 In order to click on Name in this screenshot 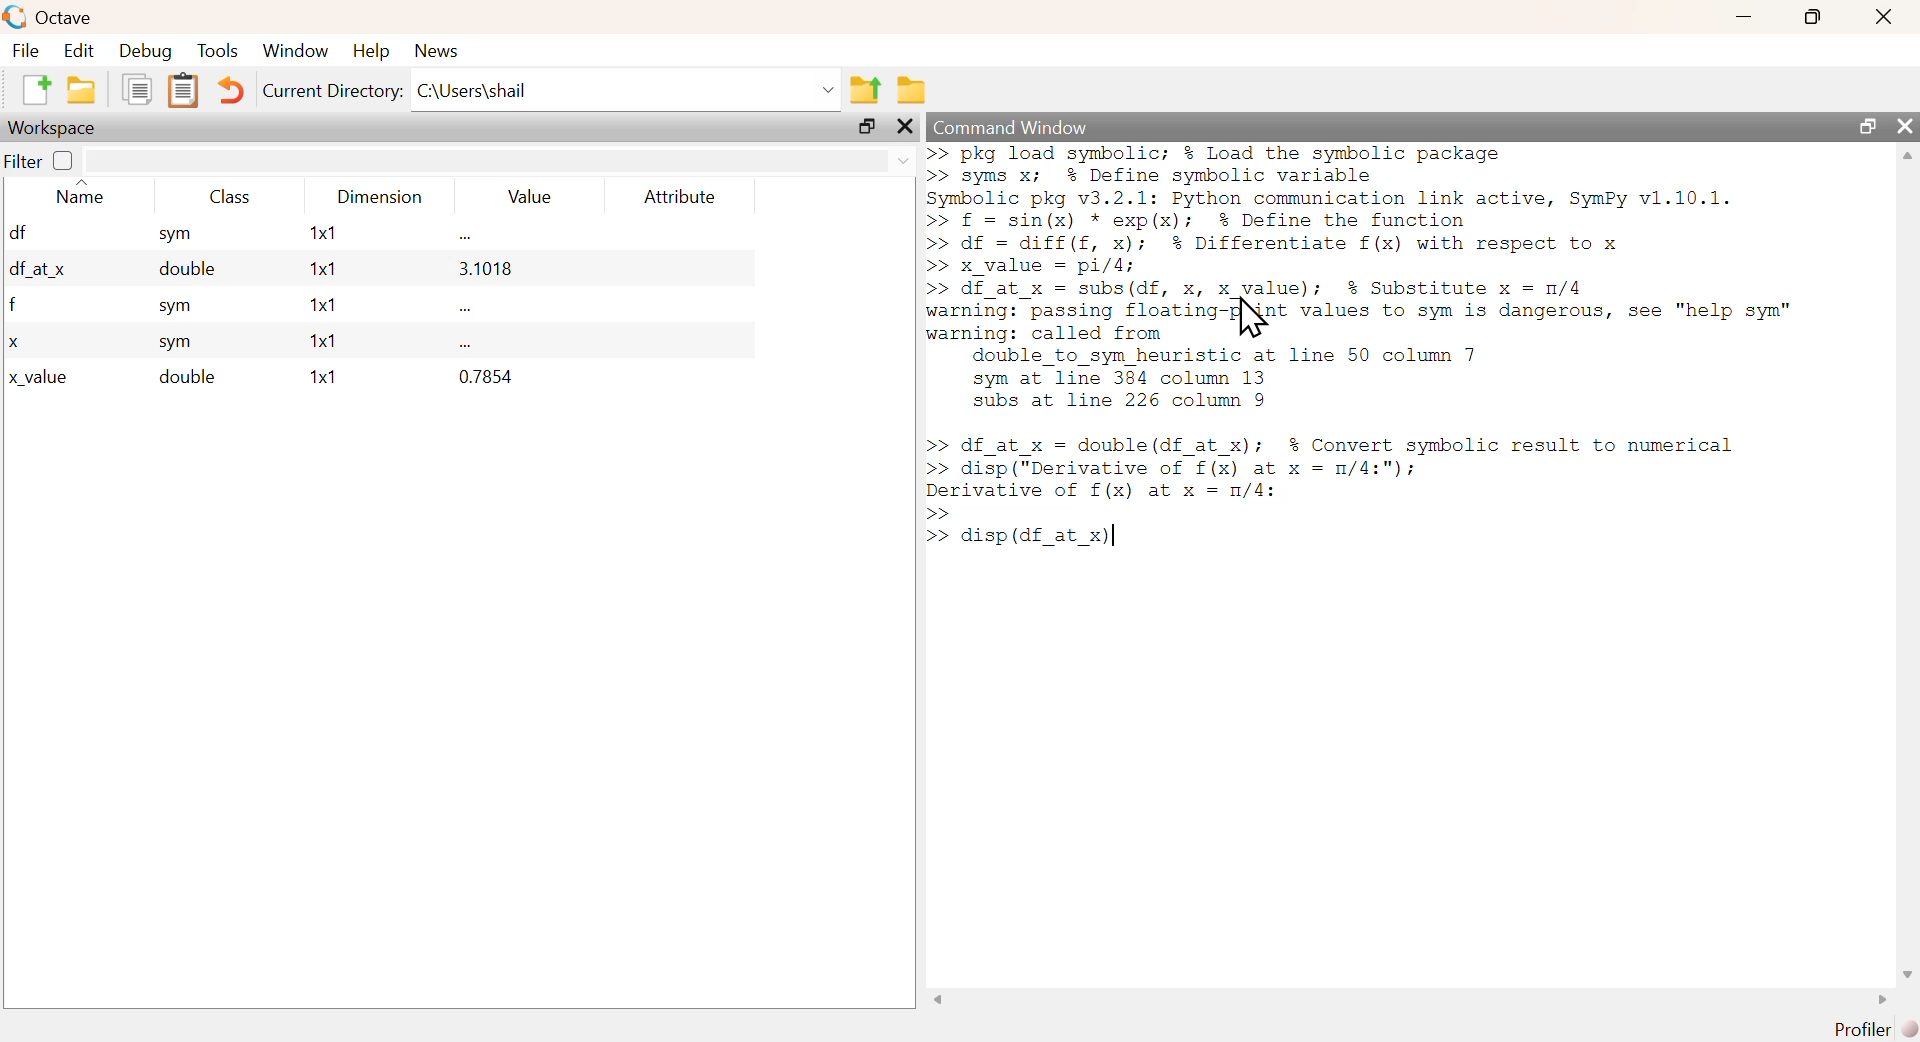, I will do `click(80, 193)`.